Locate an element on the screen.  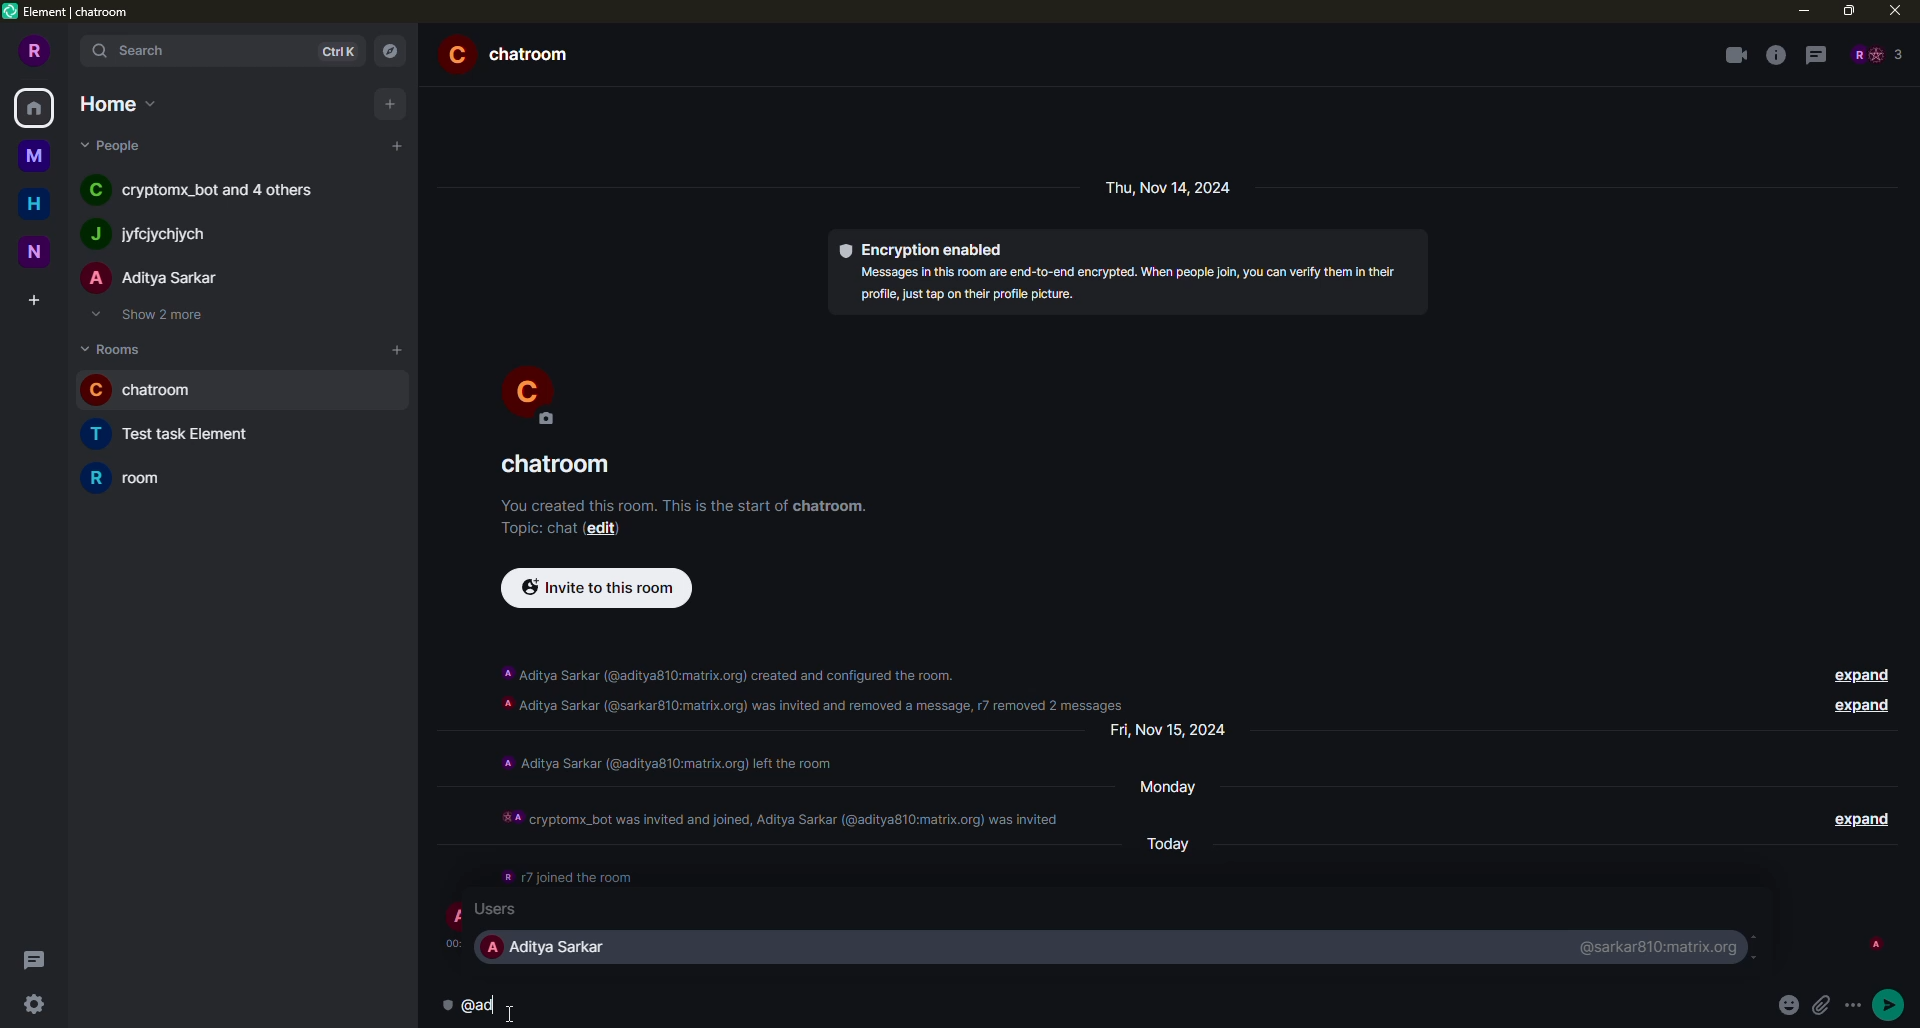
maximize is located at coordinates (1849, 9).